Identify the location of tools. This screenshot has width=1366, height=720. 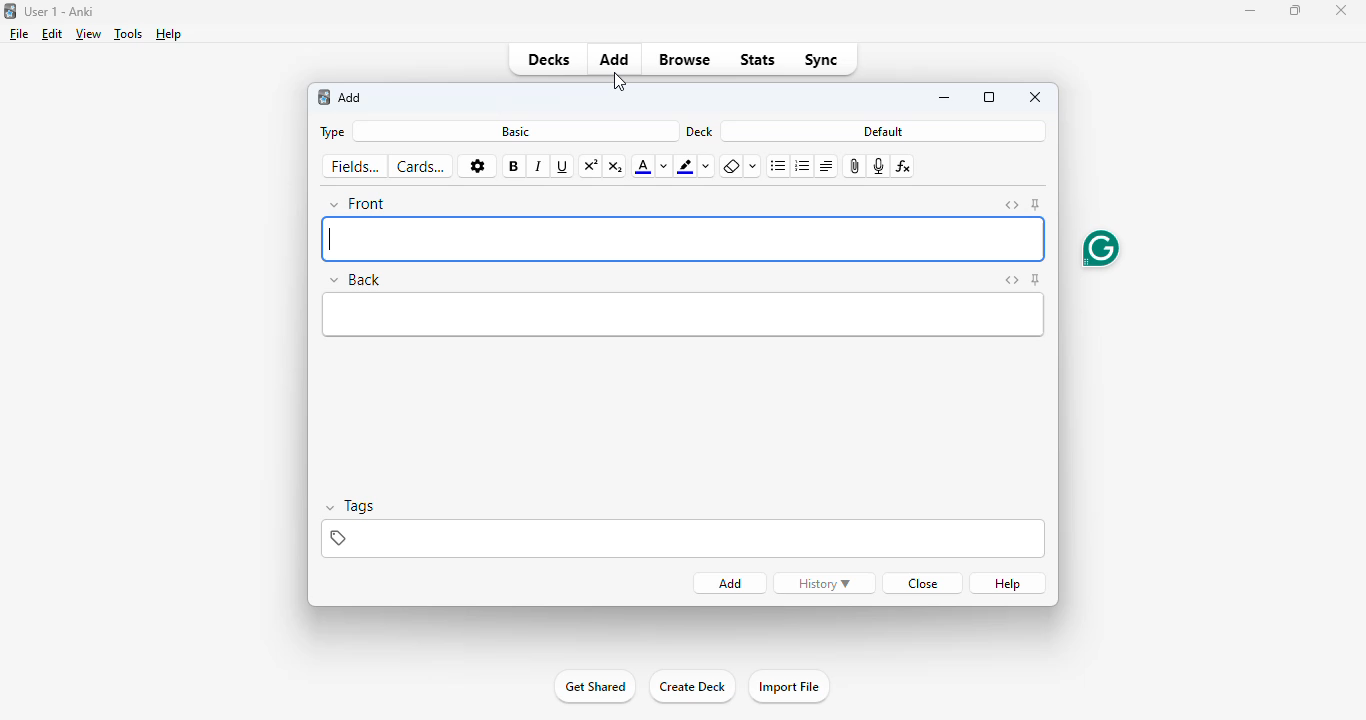
(129, 34).